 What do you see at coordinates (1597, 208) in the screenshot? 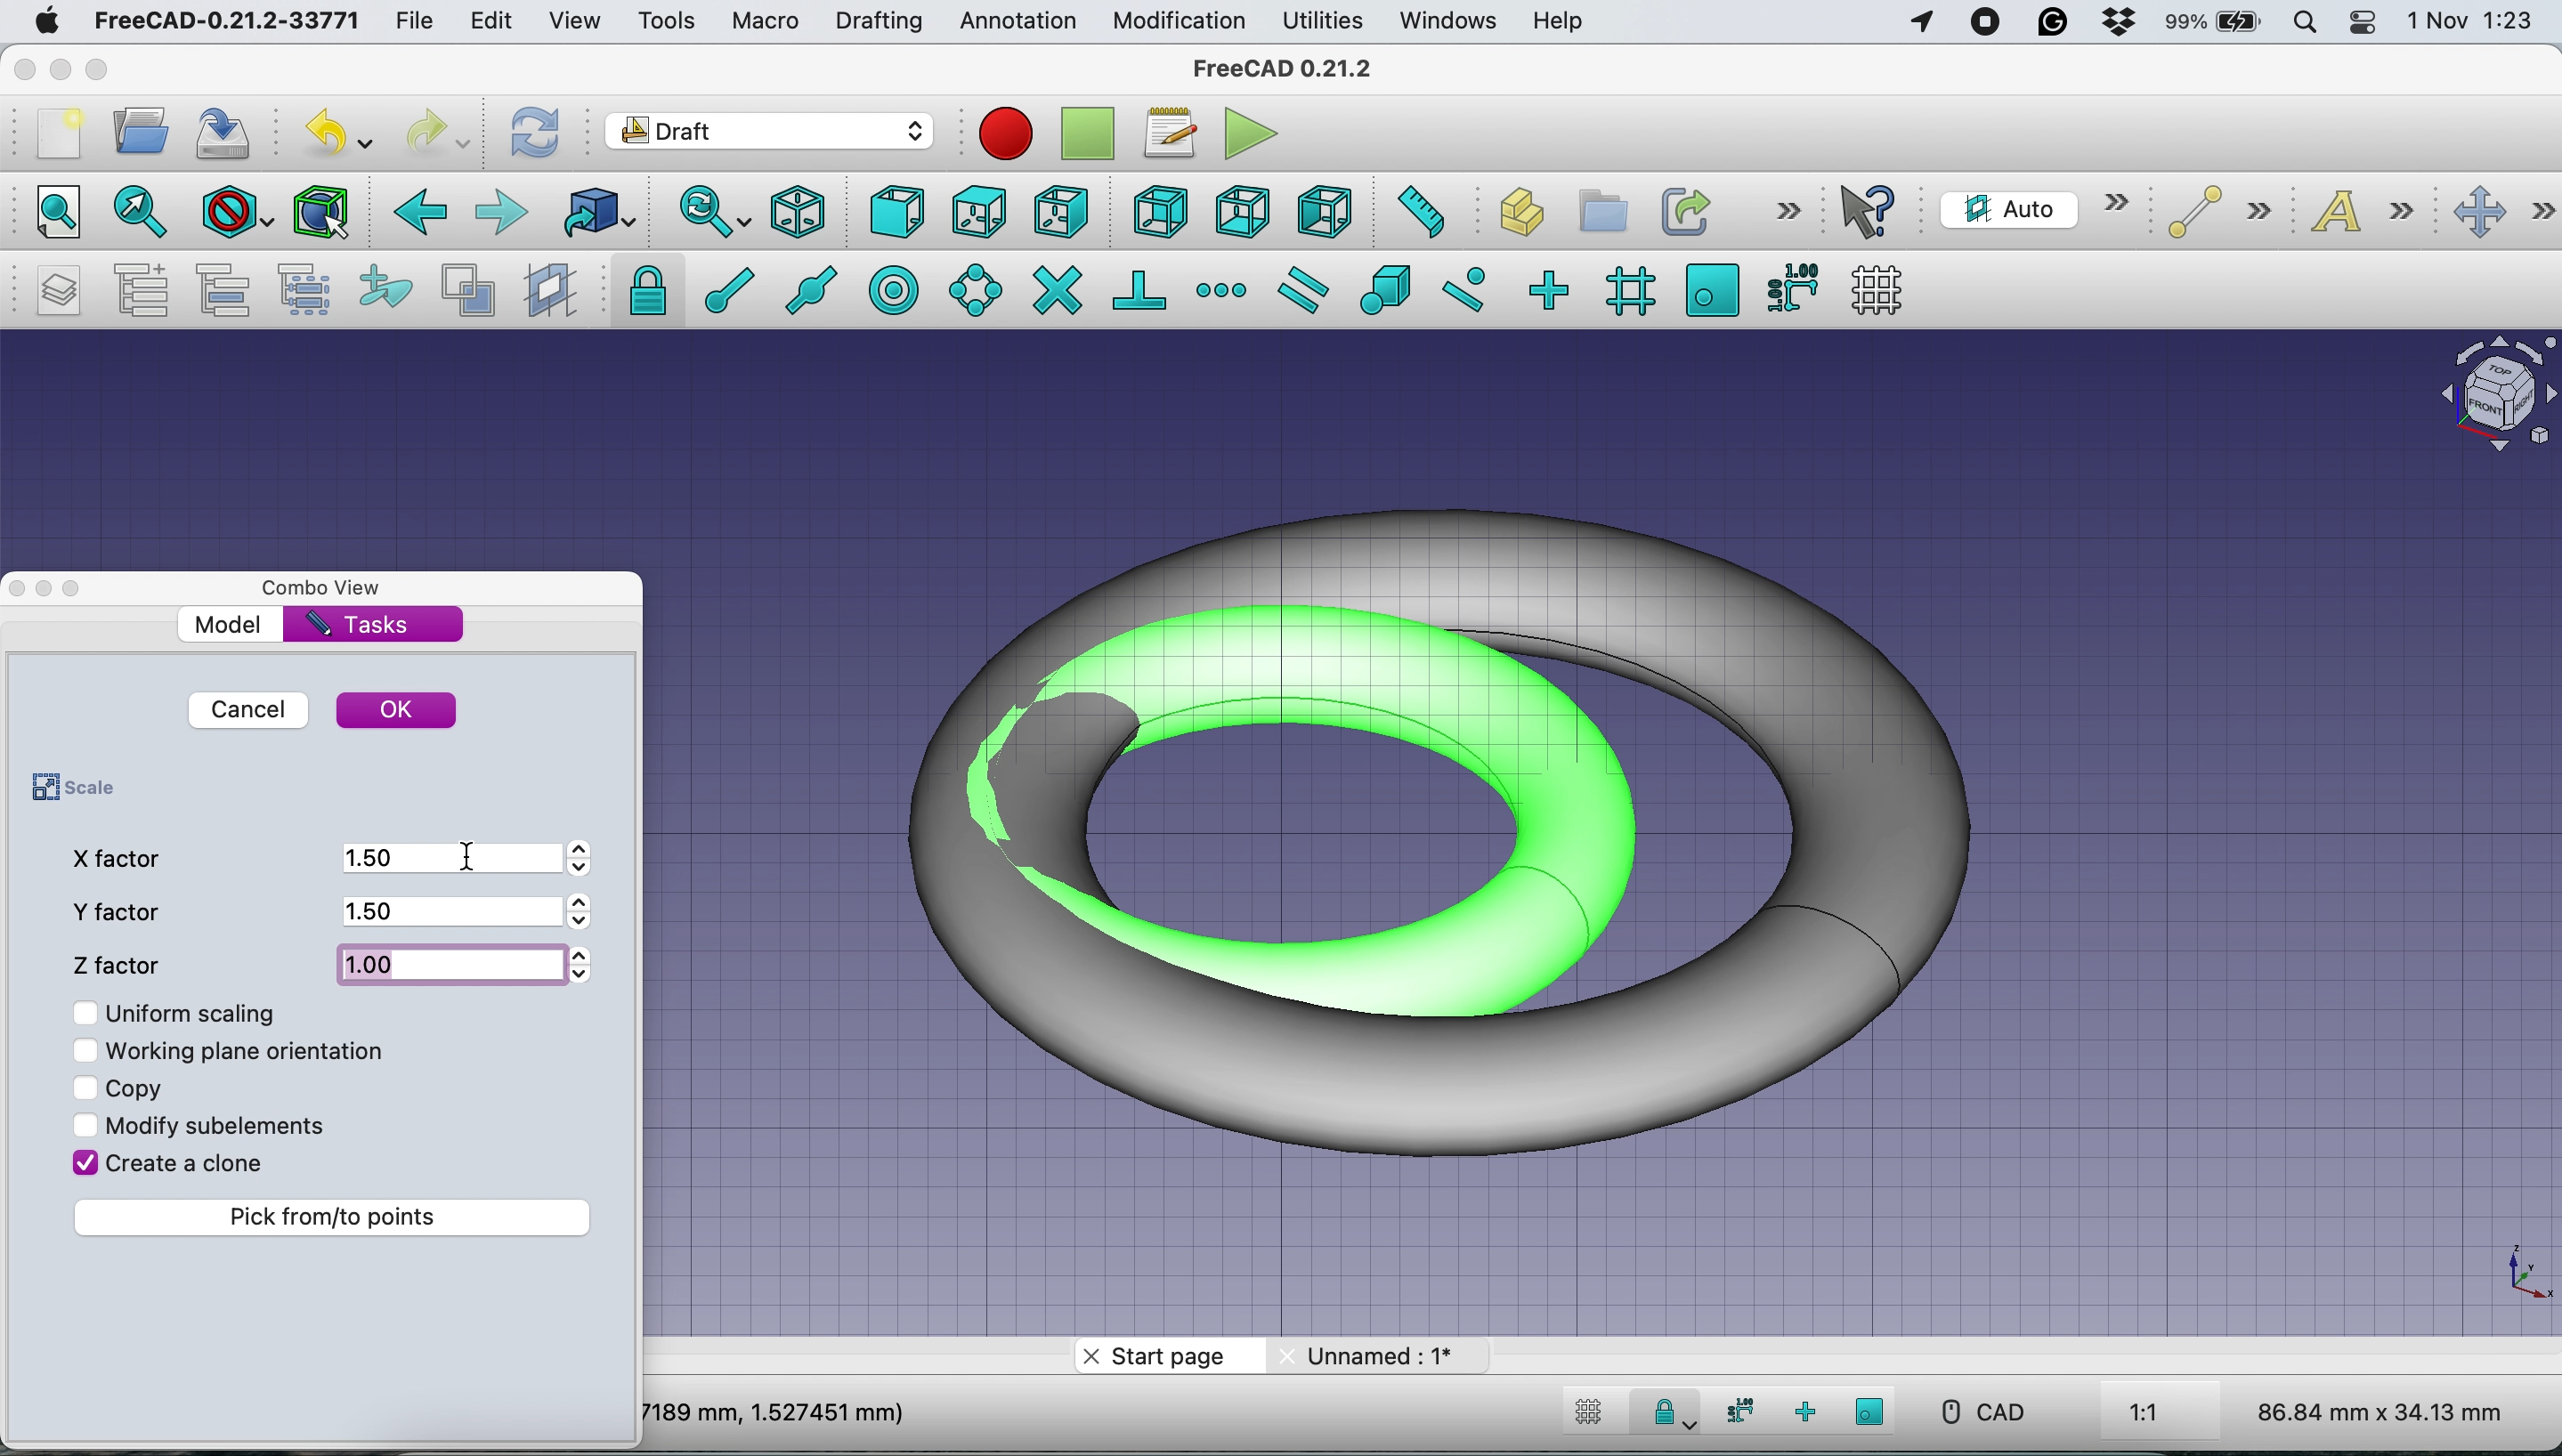
I see `create group` at bounding box center [1597, 208].